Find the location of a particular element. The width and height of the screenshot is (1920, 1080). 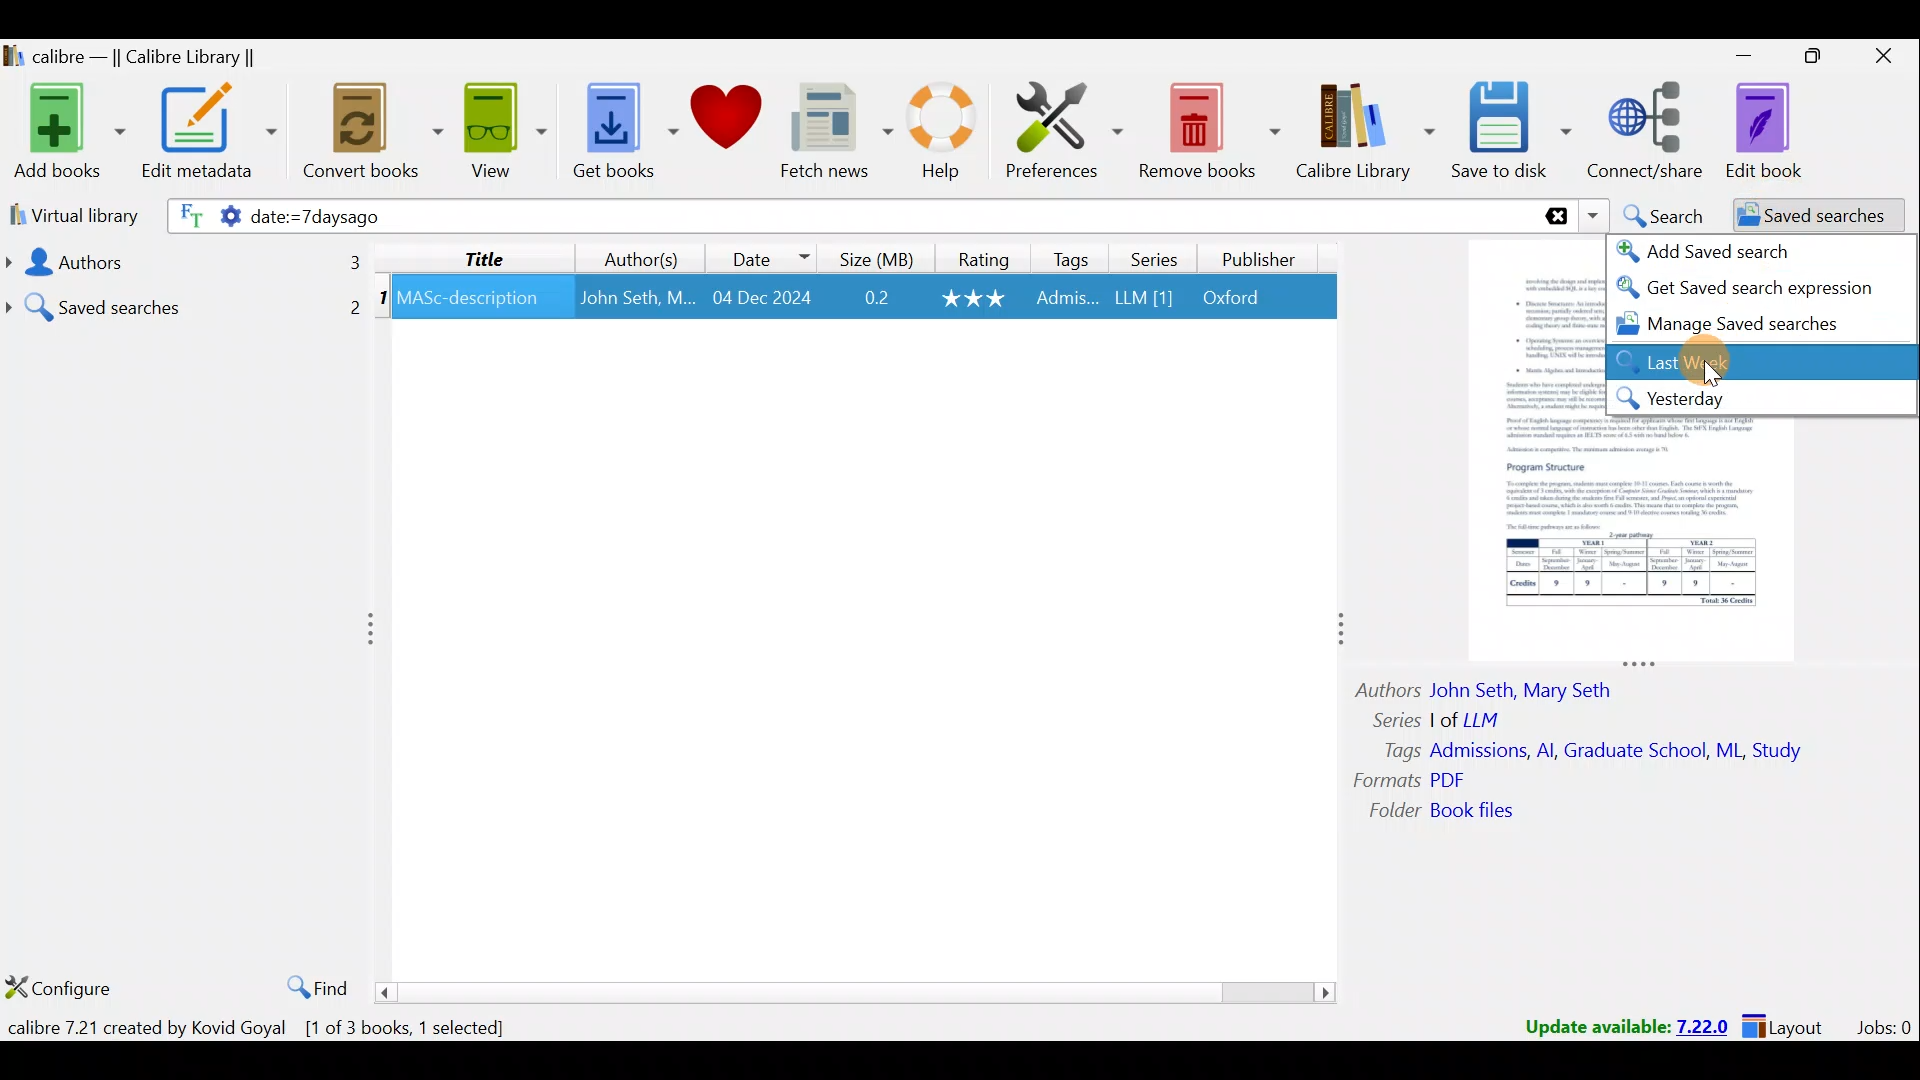

calibre — || Calibre Library || is located at coordinates (156, 56).